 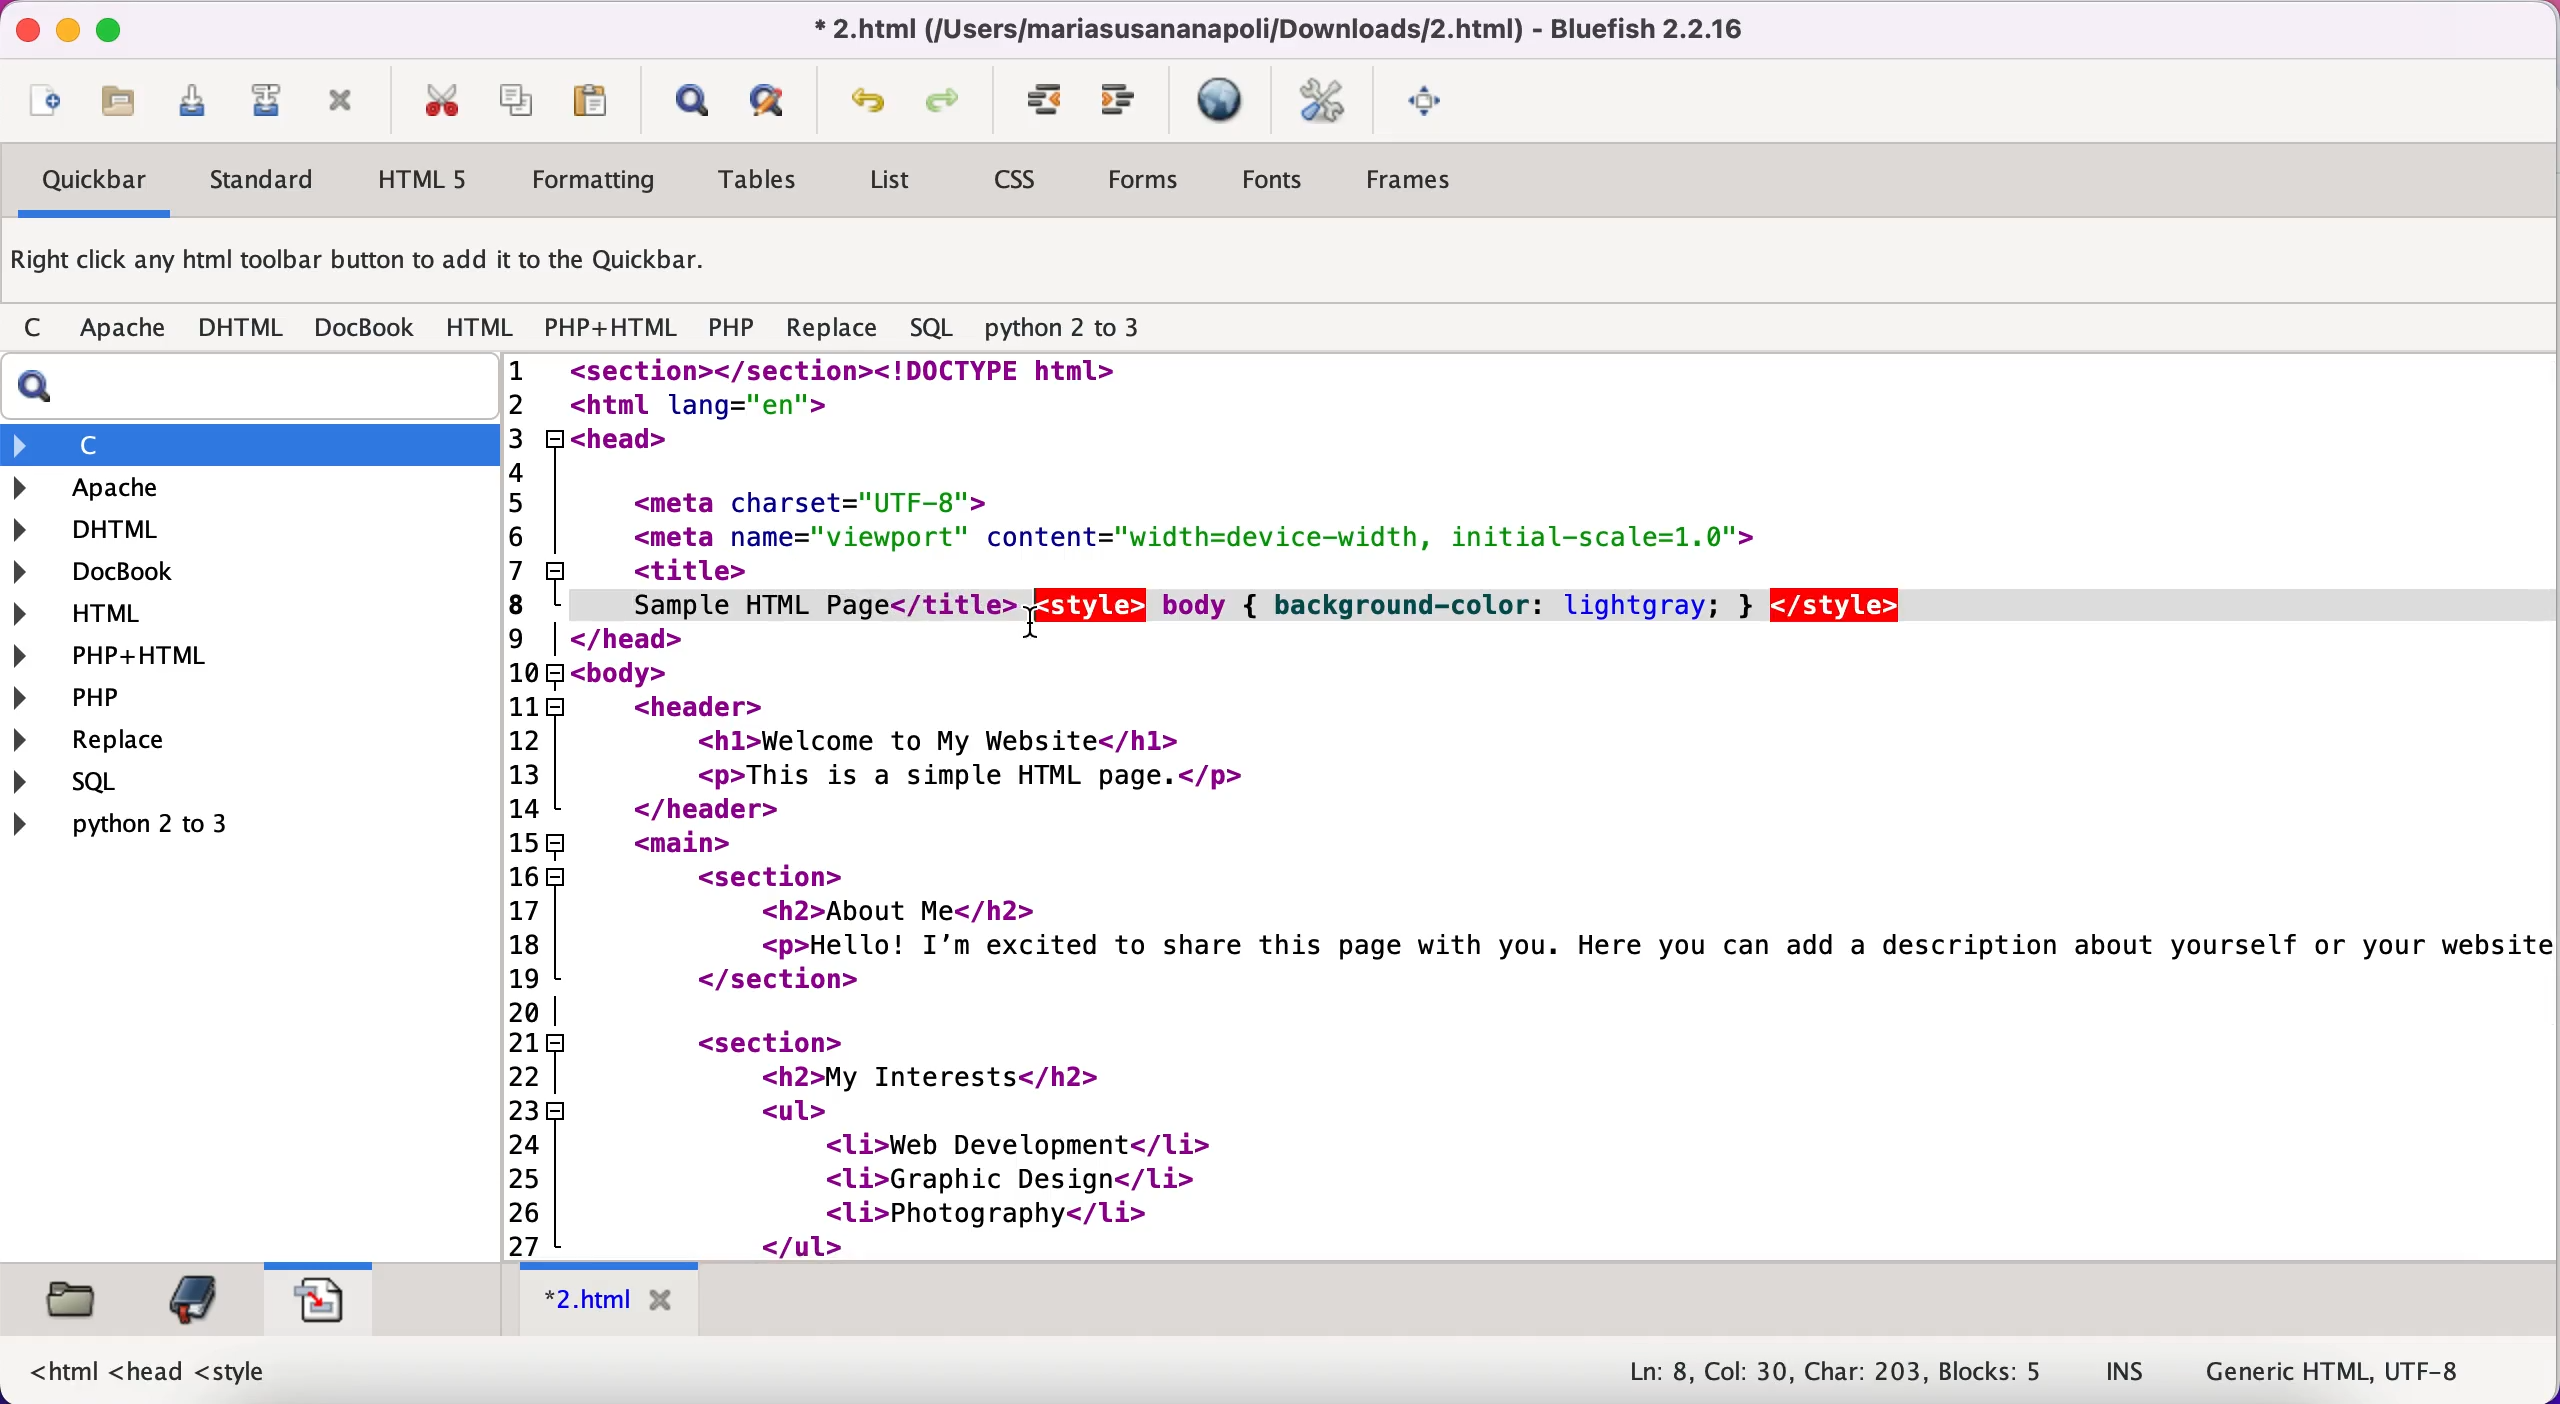 I want to click on standard, so click(x=264, y=184).